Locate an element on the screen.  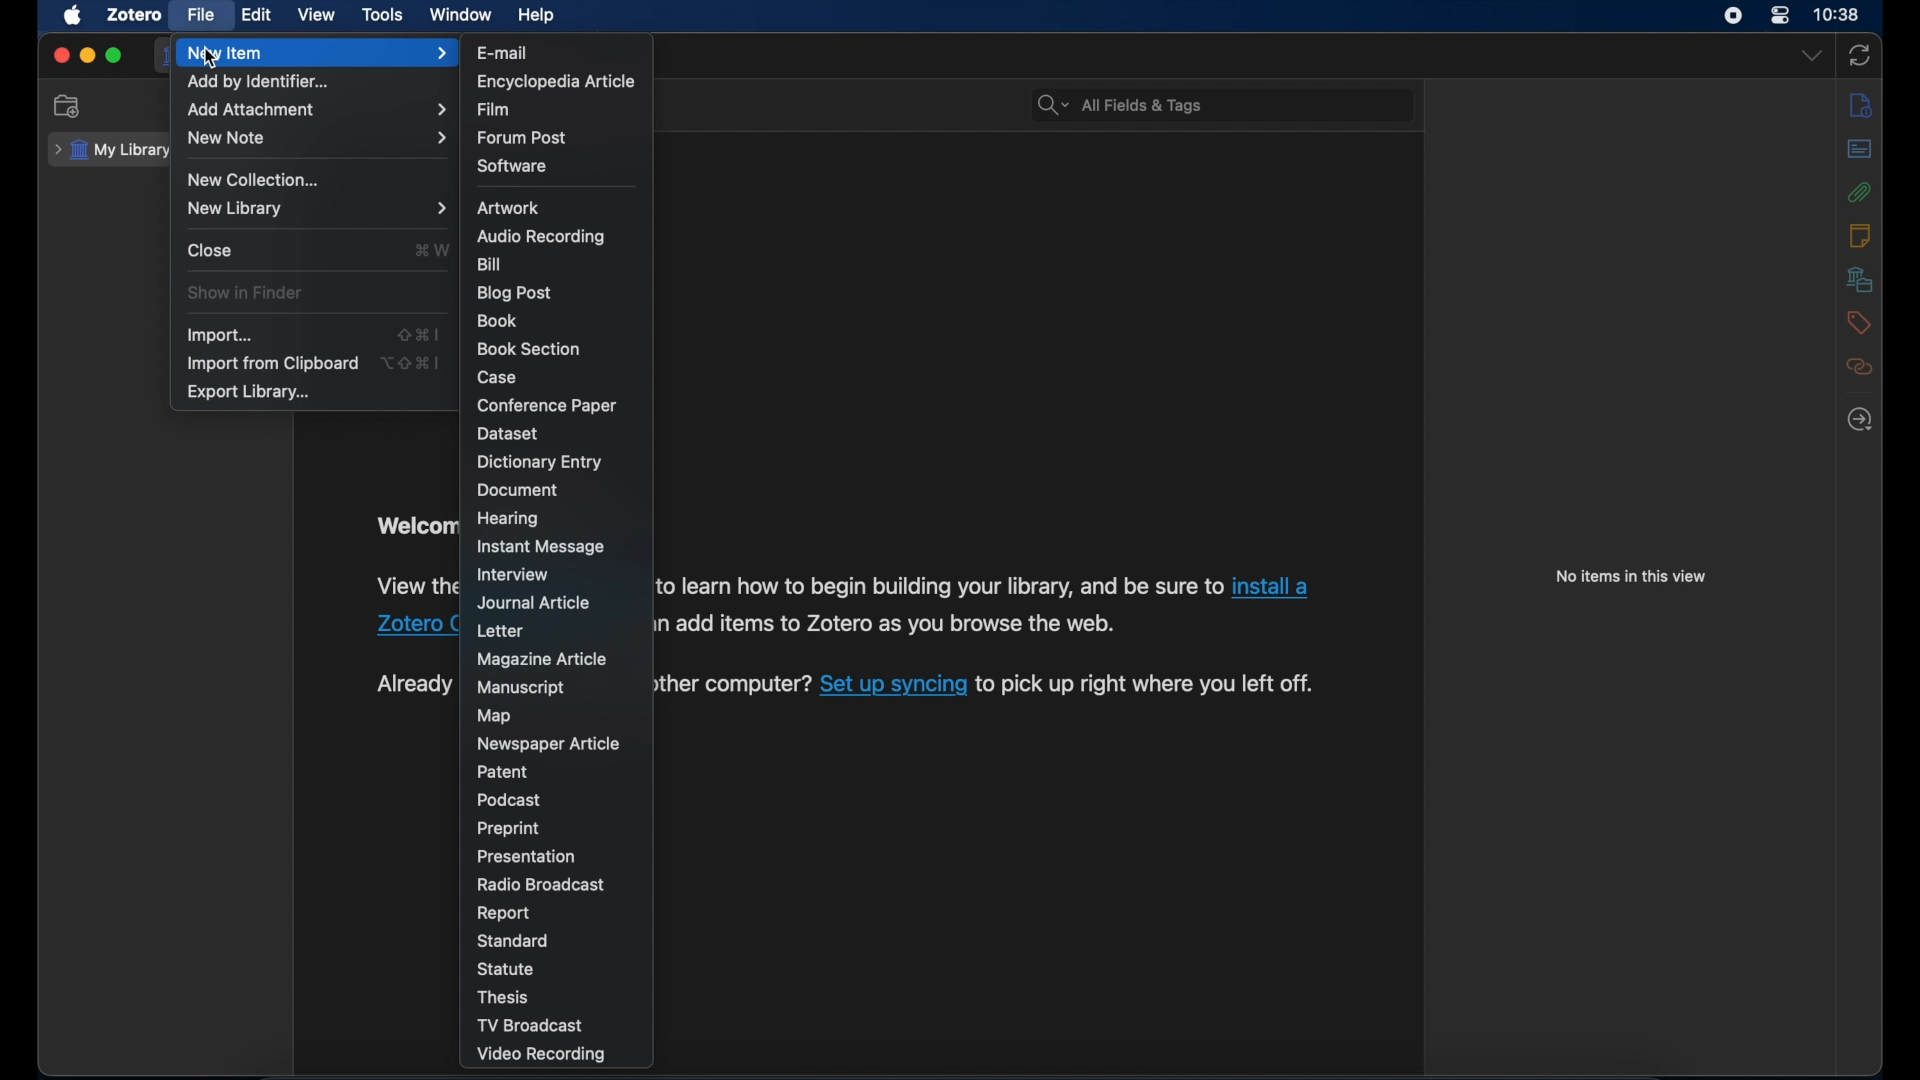
newspaper article is located at coordinates (551, 744).